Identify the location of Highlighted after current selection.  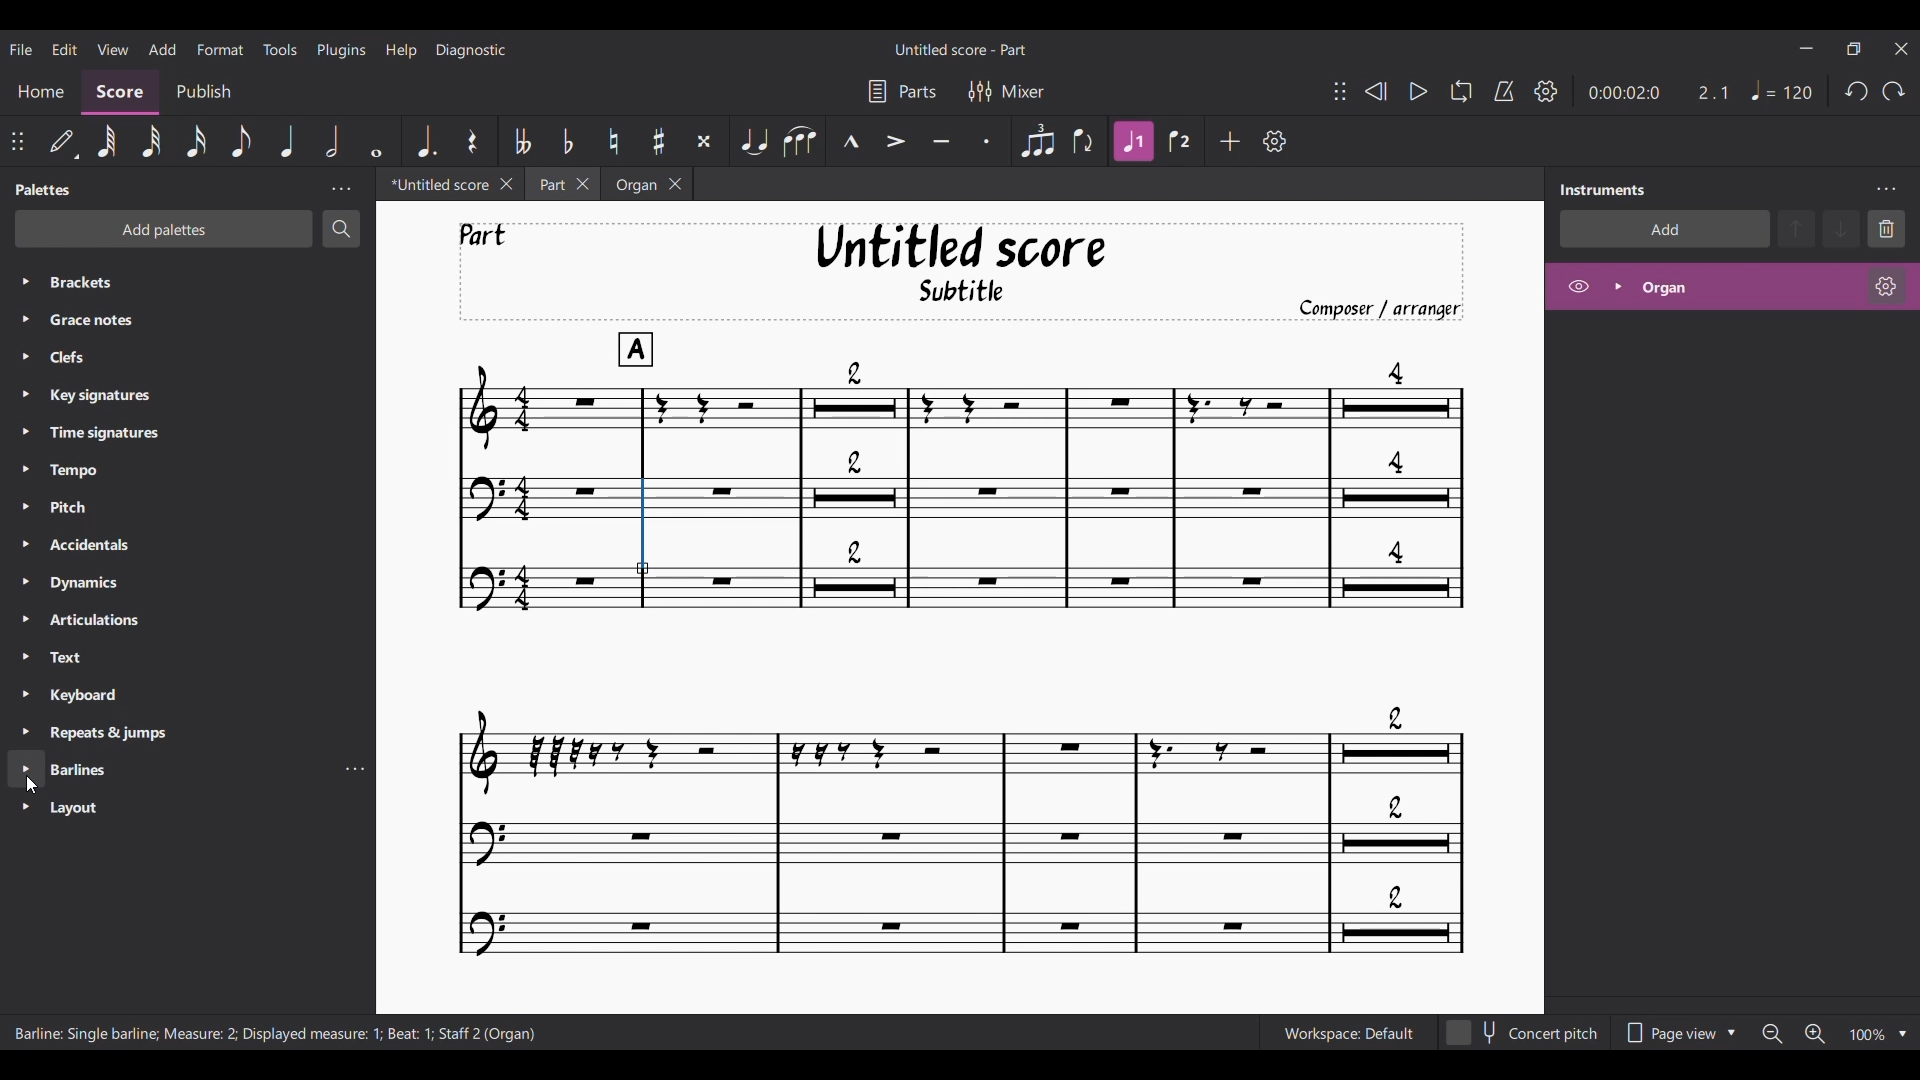
(1133, 142).